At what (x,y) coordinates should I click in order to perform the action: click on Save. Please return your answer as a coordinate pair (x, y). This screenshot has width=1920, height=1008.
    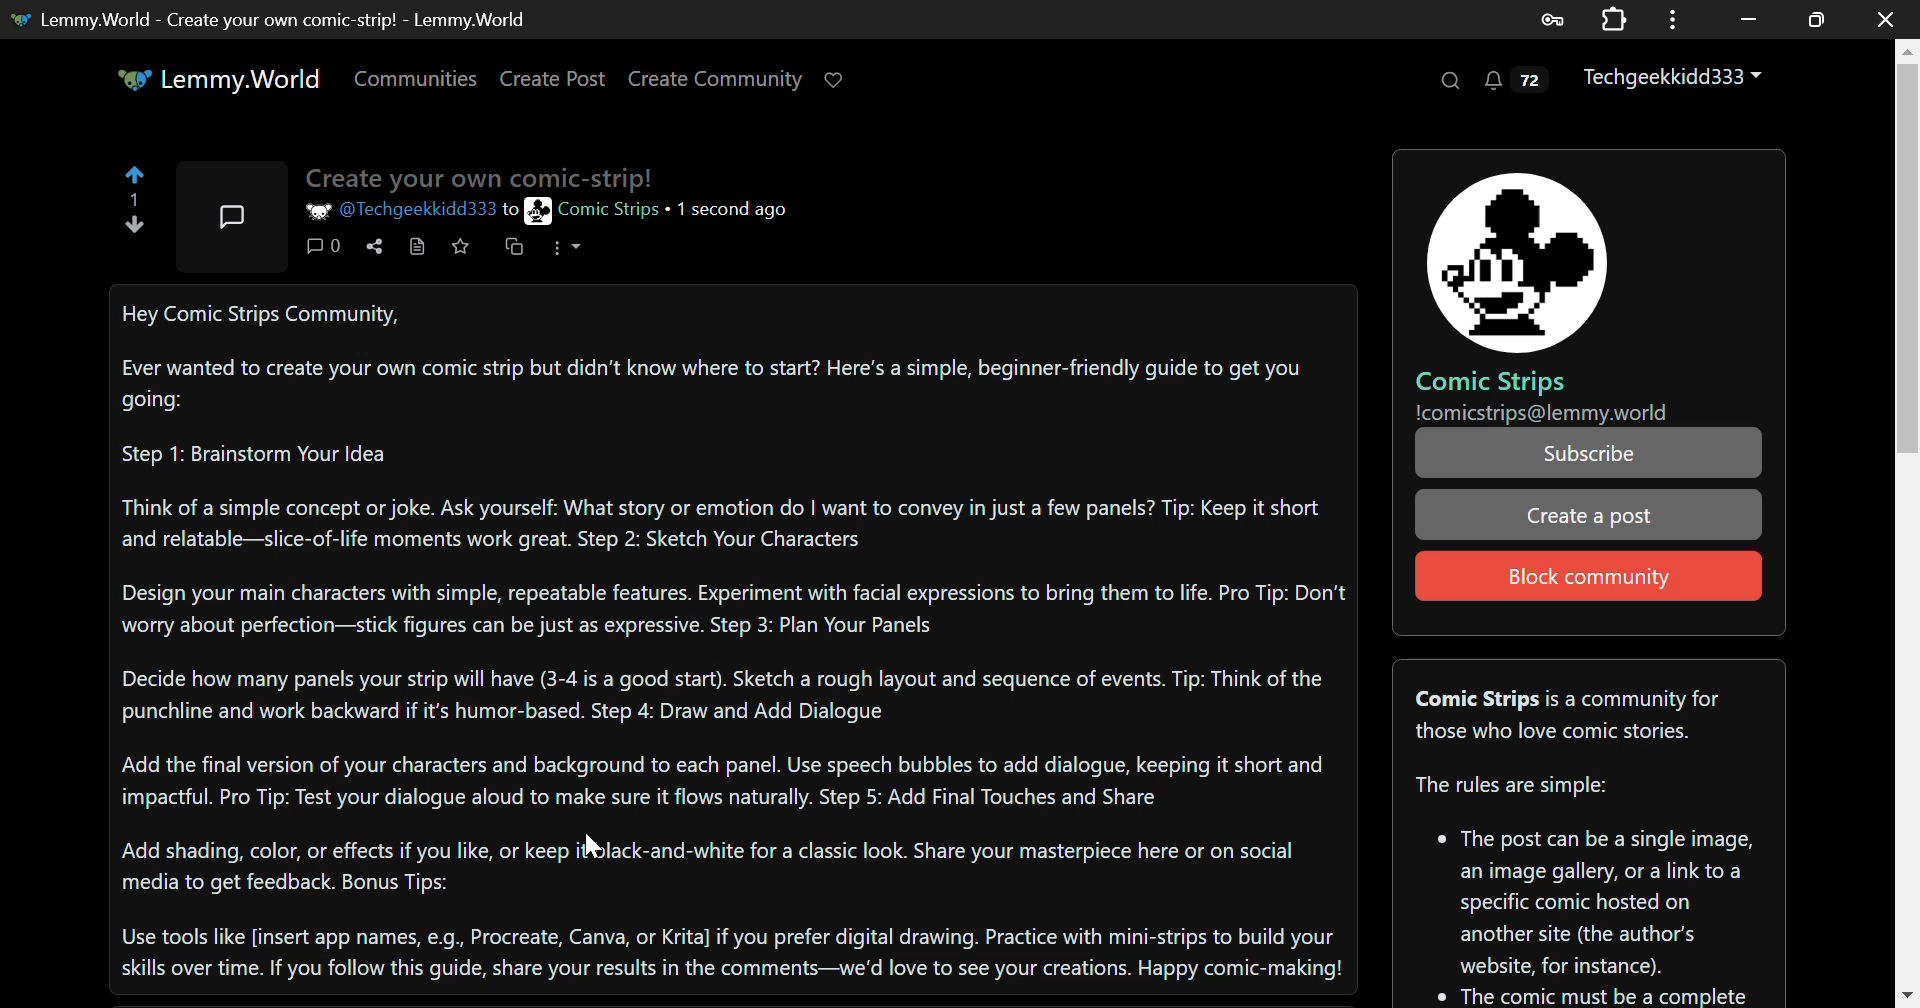
    Looking at the image, I should click on (464, 251).